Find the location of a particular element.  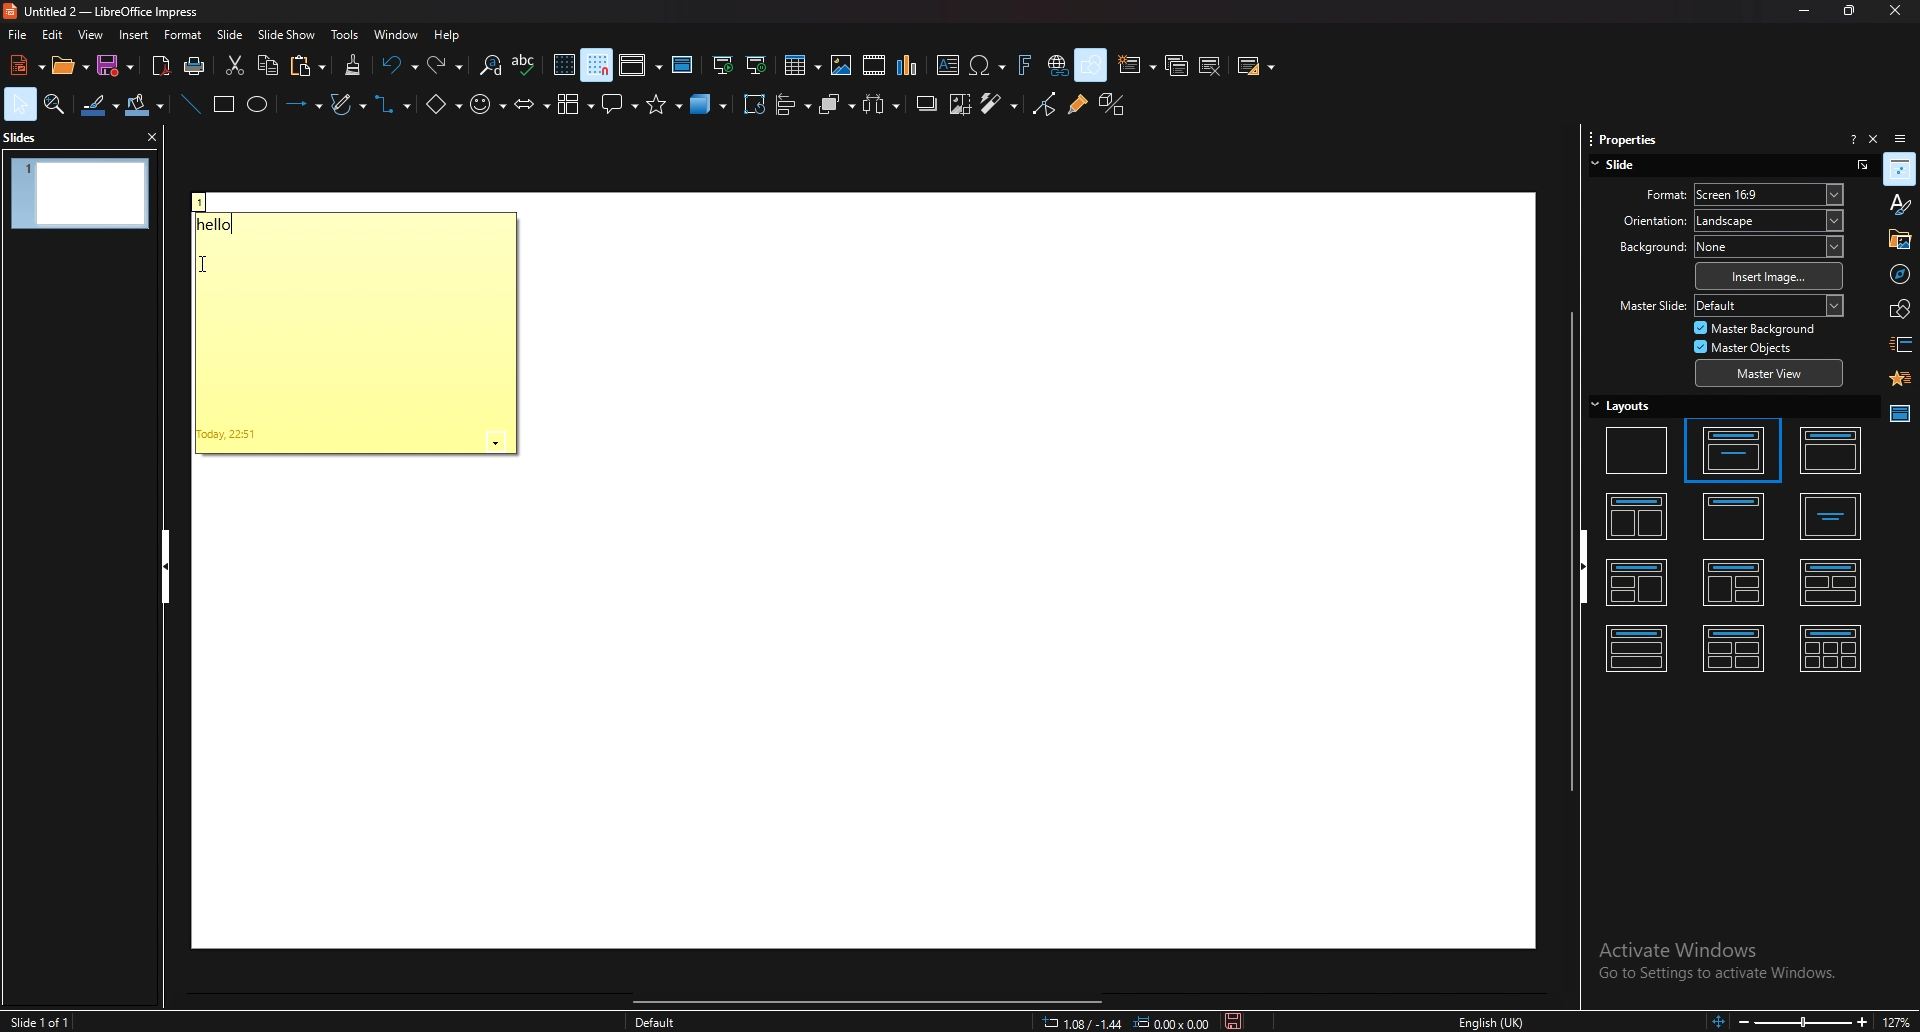

gallery is located at coordinates (1898, 238).